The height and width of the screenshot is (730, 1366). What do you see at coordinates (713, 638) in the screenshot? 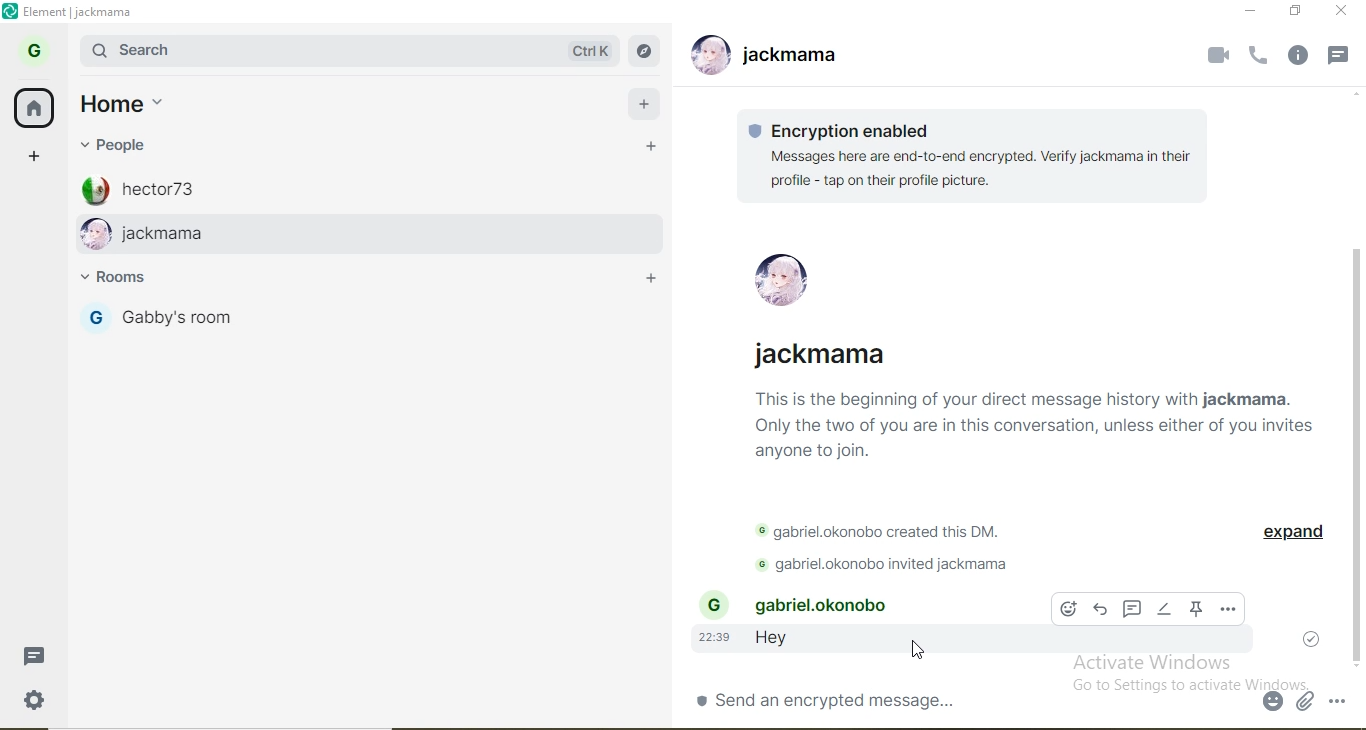
I see `22:39` at bounding box center [713, 638].